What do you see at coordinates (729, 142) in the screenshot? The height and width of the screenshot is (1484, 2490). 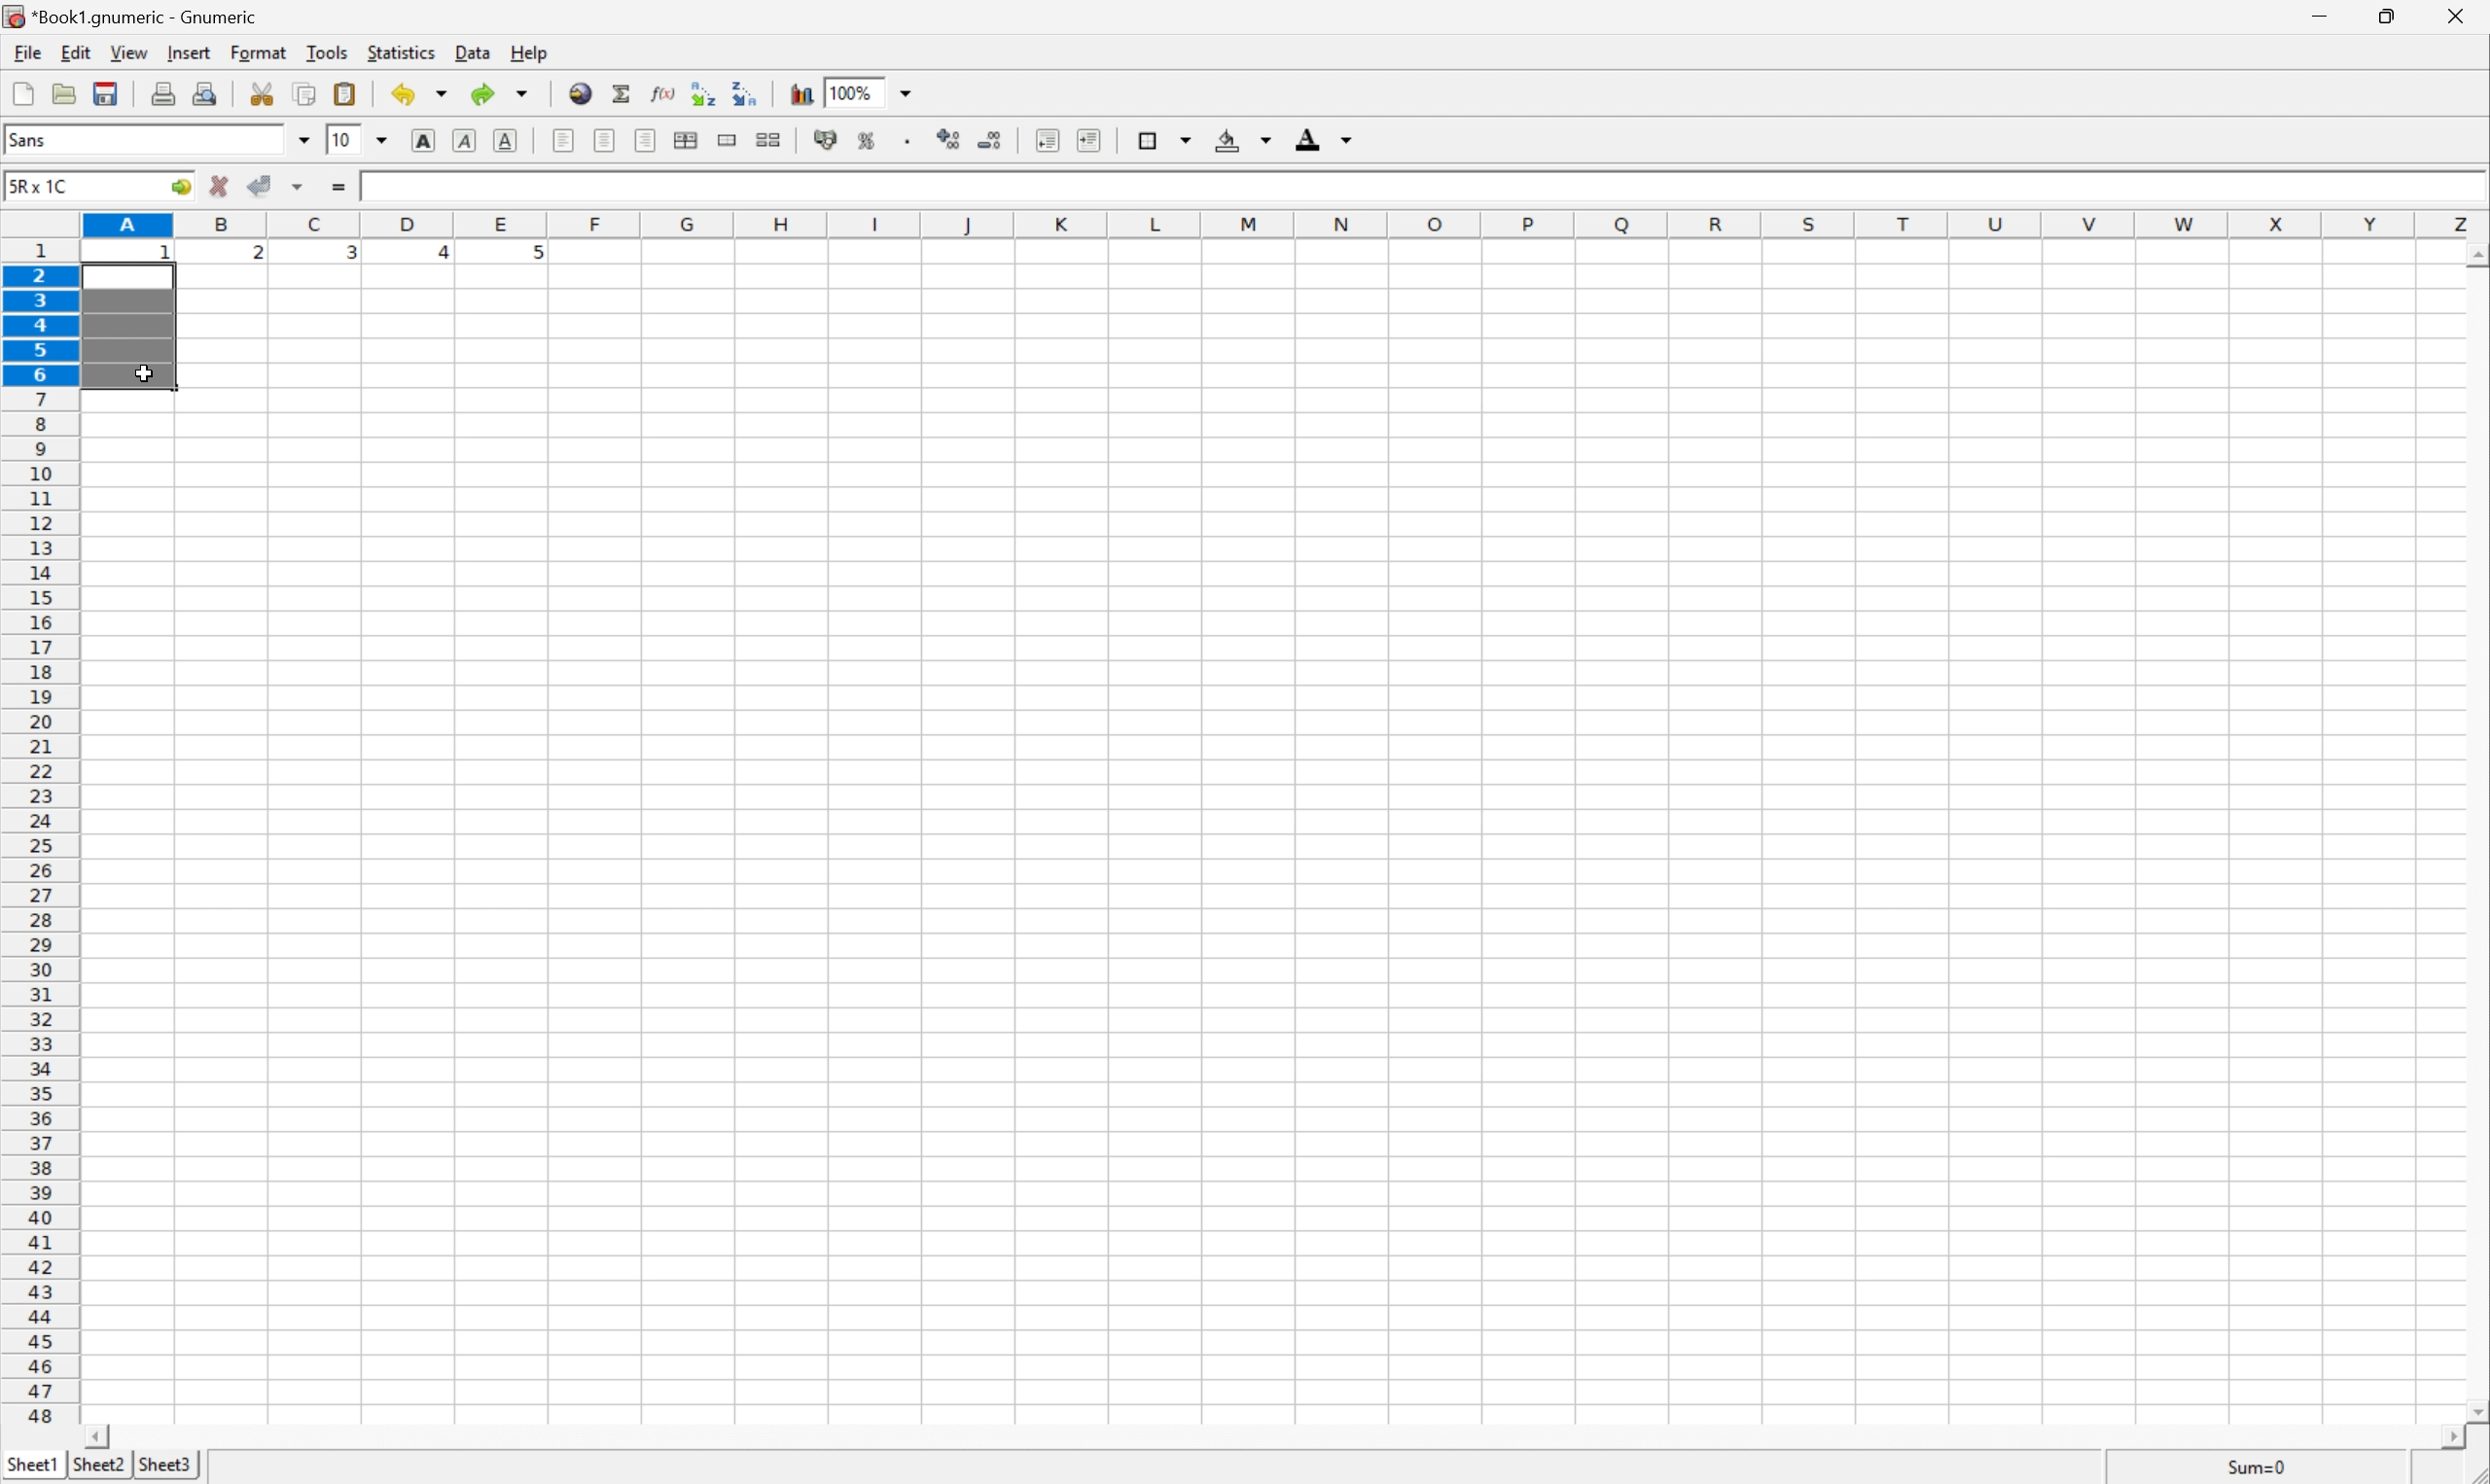 I see `merge a range of cells` at bounding box center [729, 142].